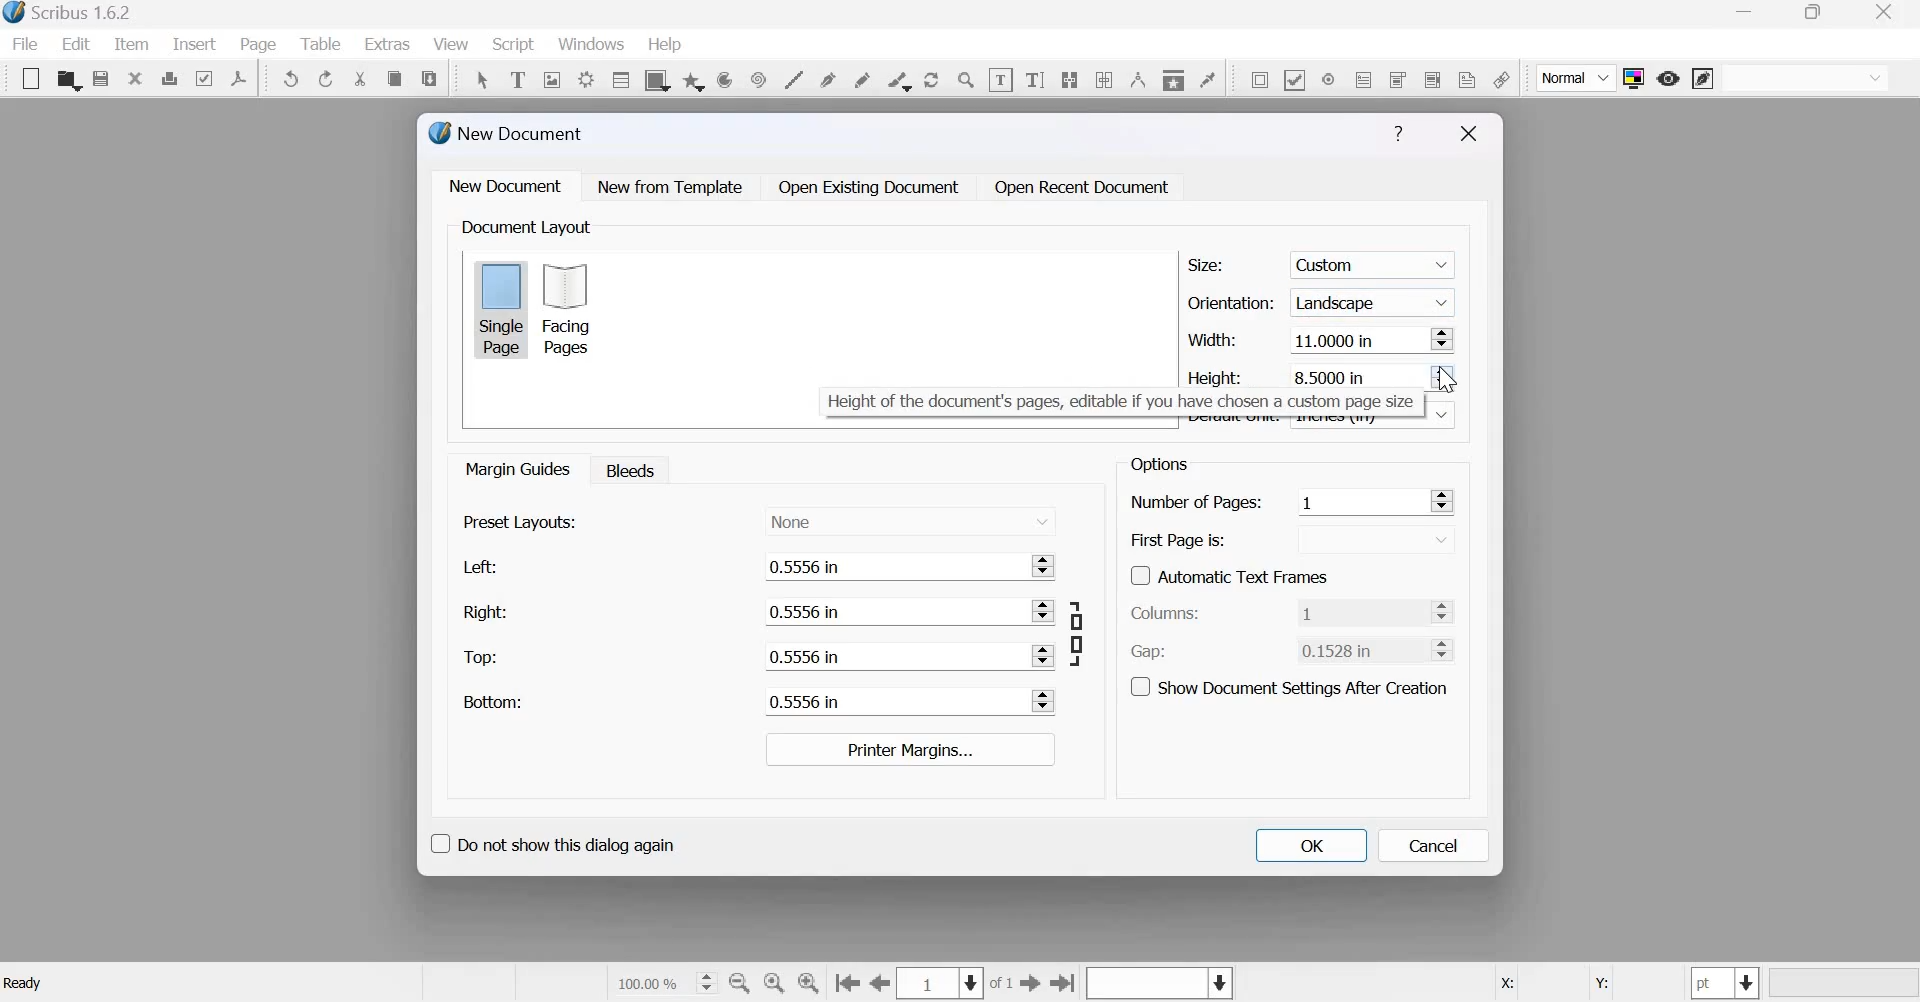 The width and height of the screenshot is (1920, 1002). Describe the element at coordinates (889, 612) in the screenshot. I see `0.5556 in` at that location.